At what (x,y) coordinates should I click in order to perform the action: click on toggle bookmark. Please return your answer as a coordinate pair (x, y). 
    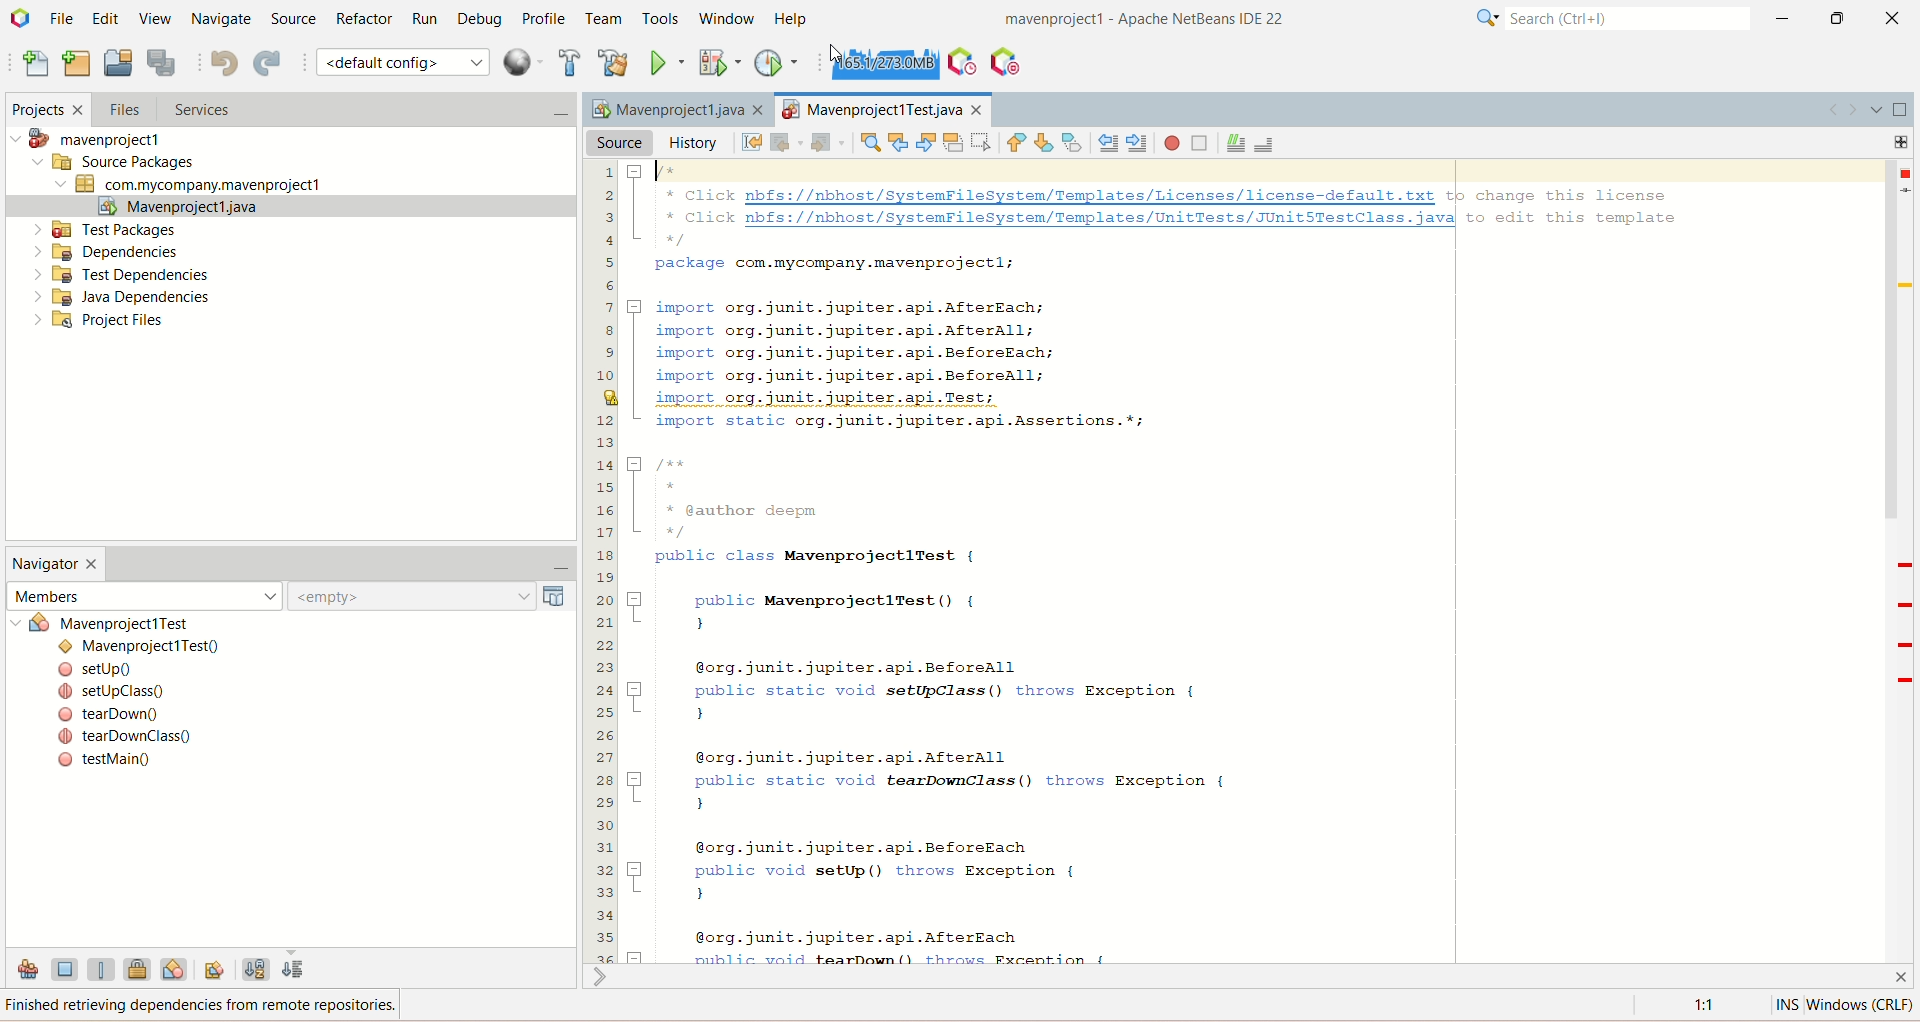
    Looking at the image, I should click on (1075, 142).